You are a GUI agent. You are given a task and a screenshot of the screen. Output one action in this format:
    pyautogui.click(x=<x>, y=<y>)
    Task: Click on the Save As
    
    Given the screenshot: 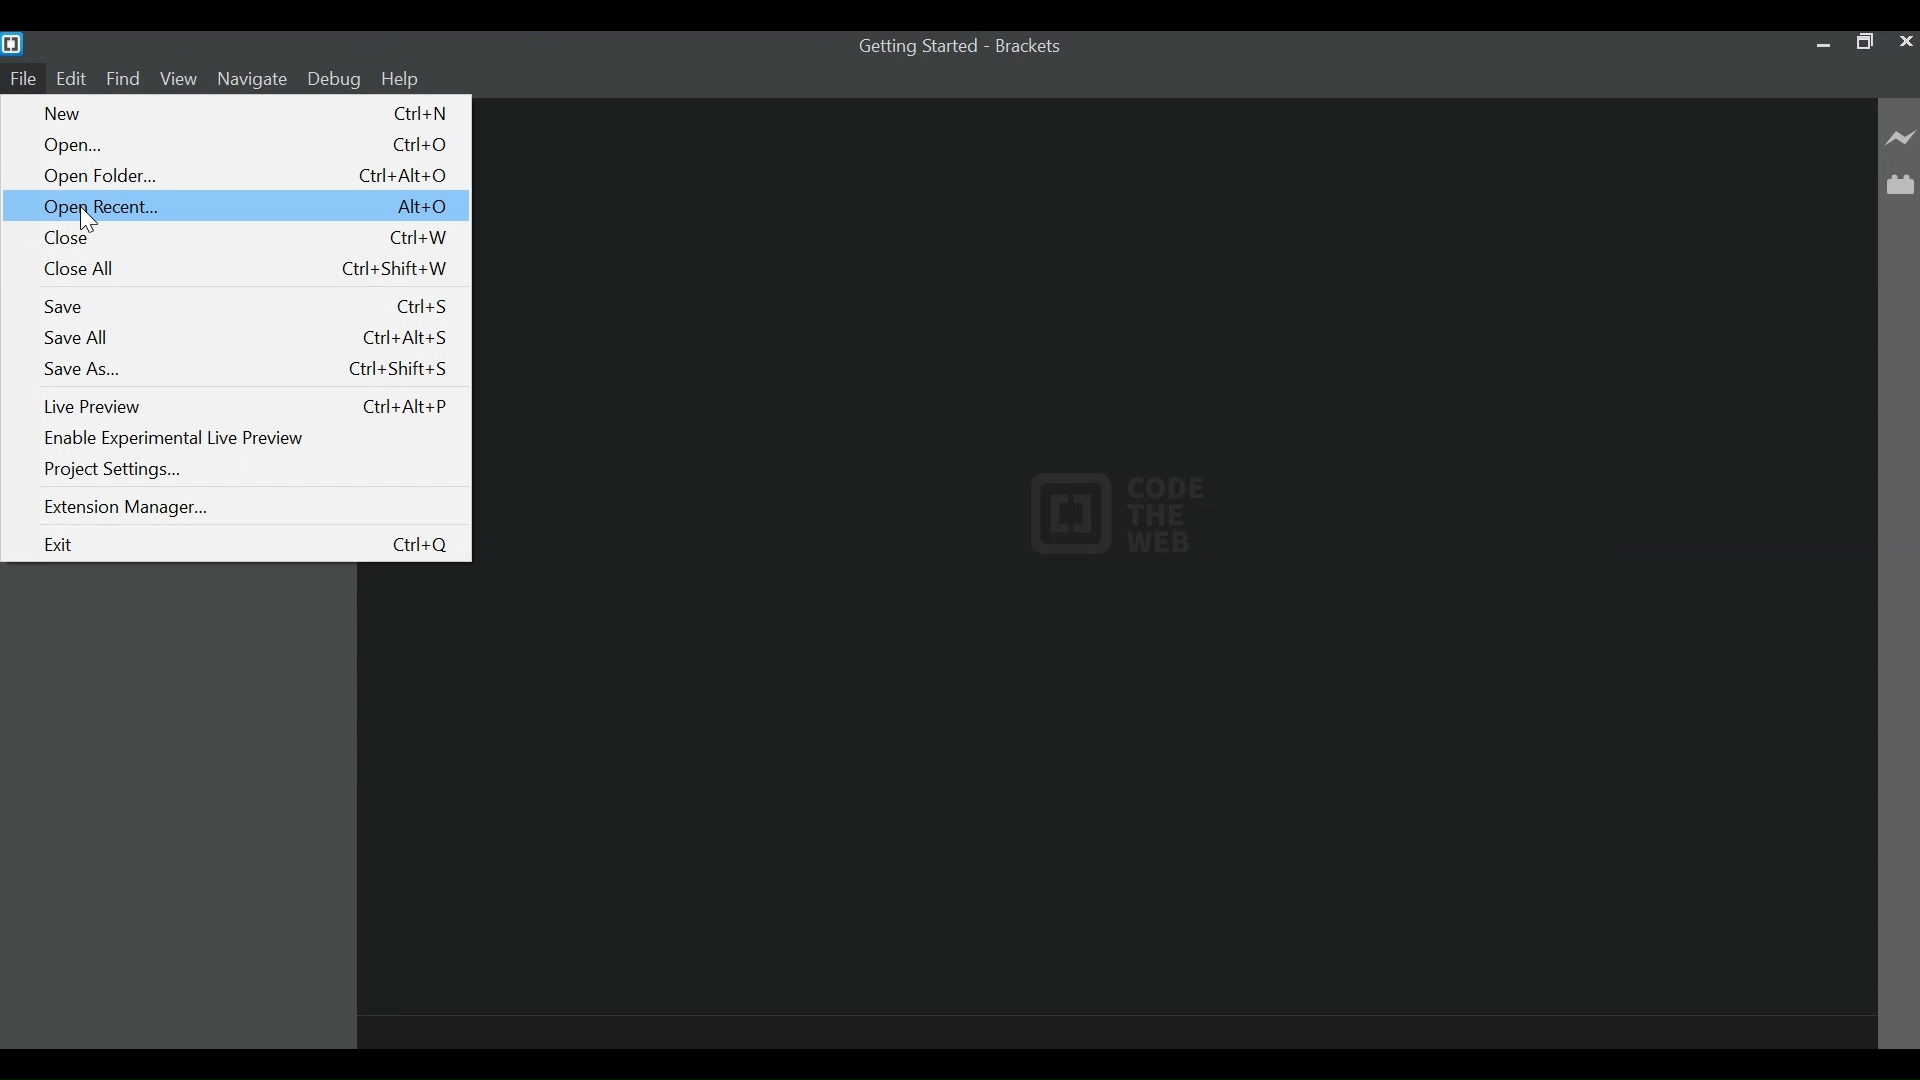 What is the action you would take?
    pyautogui.click(x=244, y=369)
    